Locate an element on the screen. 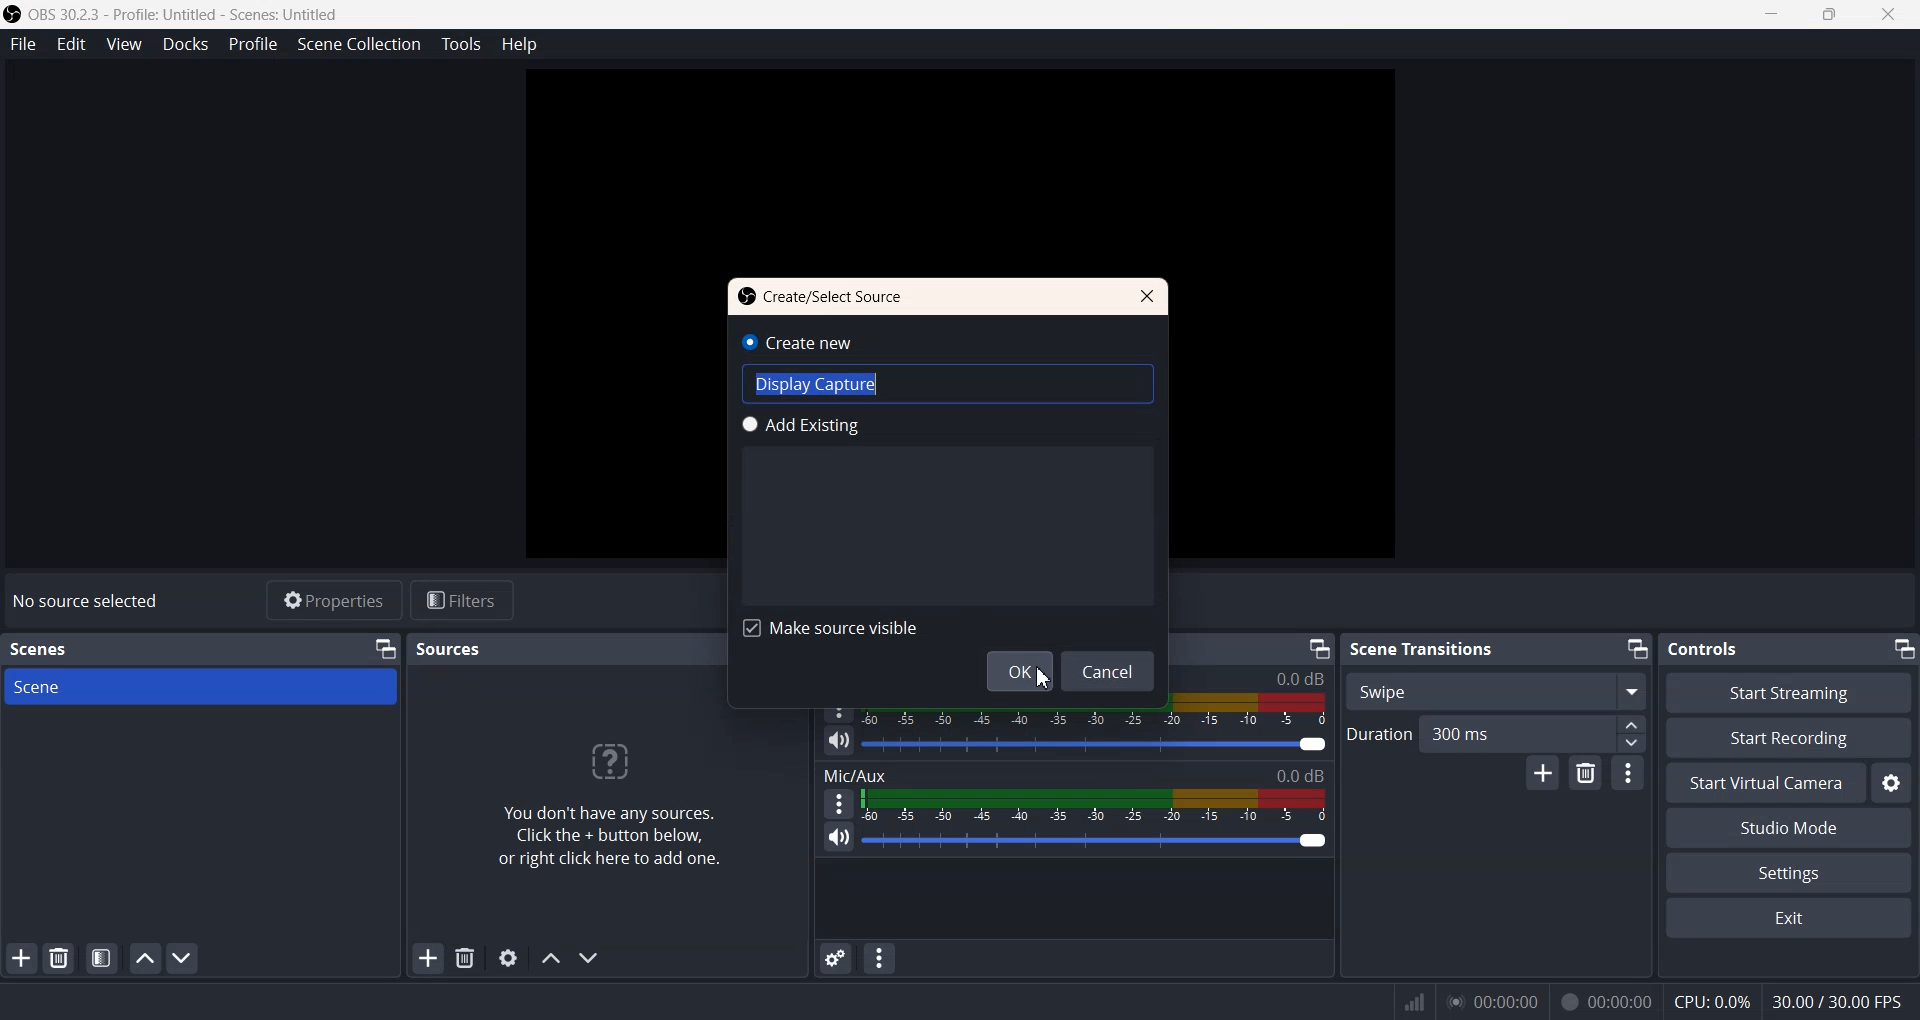  Mute/ Unmute is located at coordinates (838, 741).